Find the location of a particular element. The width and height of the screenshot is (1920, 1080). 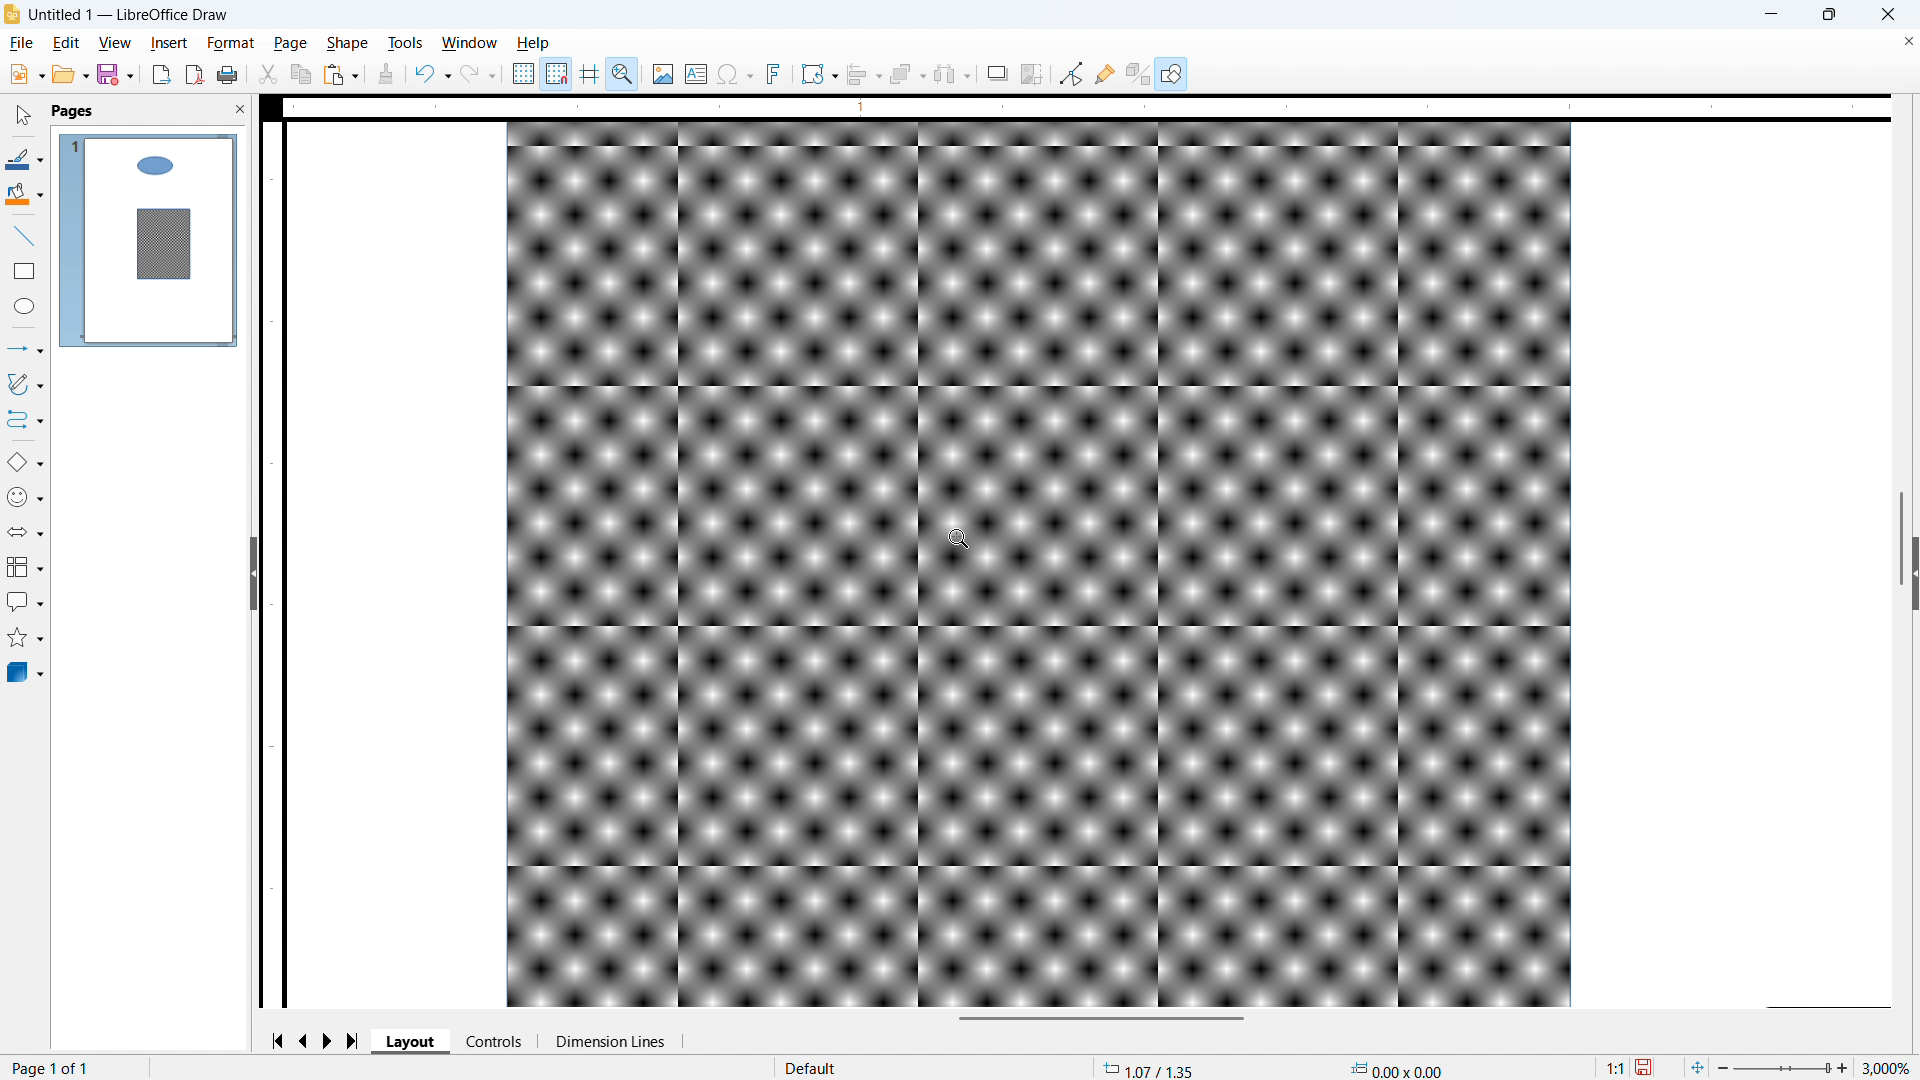

maximise  is located at coordinates (1828, 15).